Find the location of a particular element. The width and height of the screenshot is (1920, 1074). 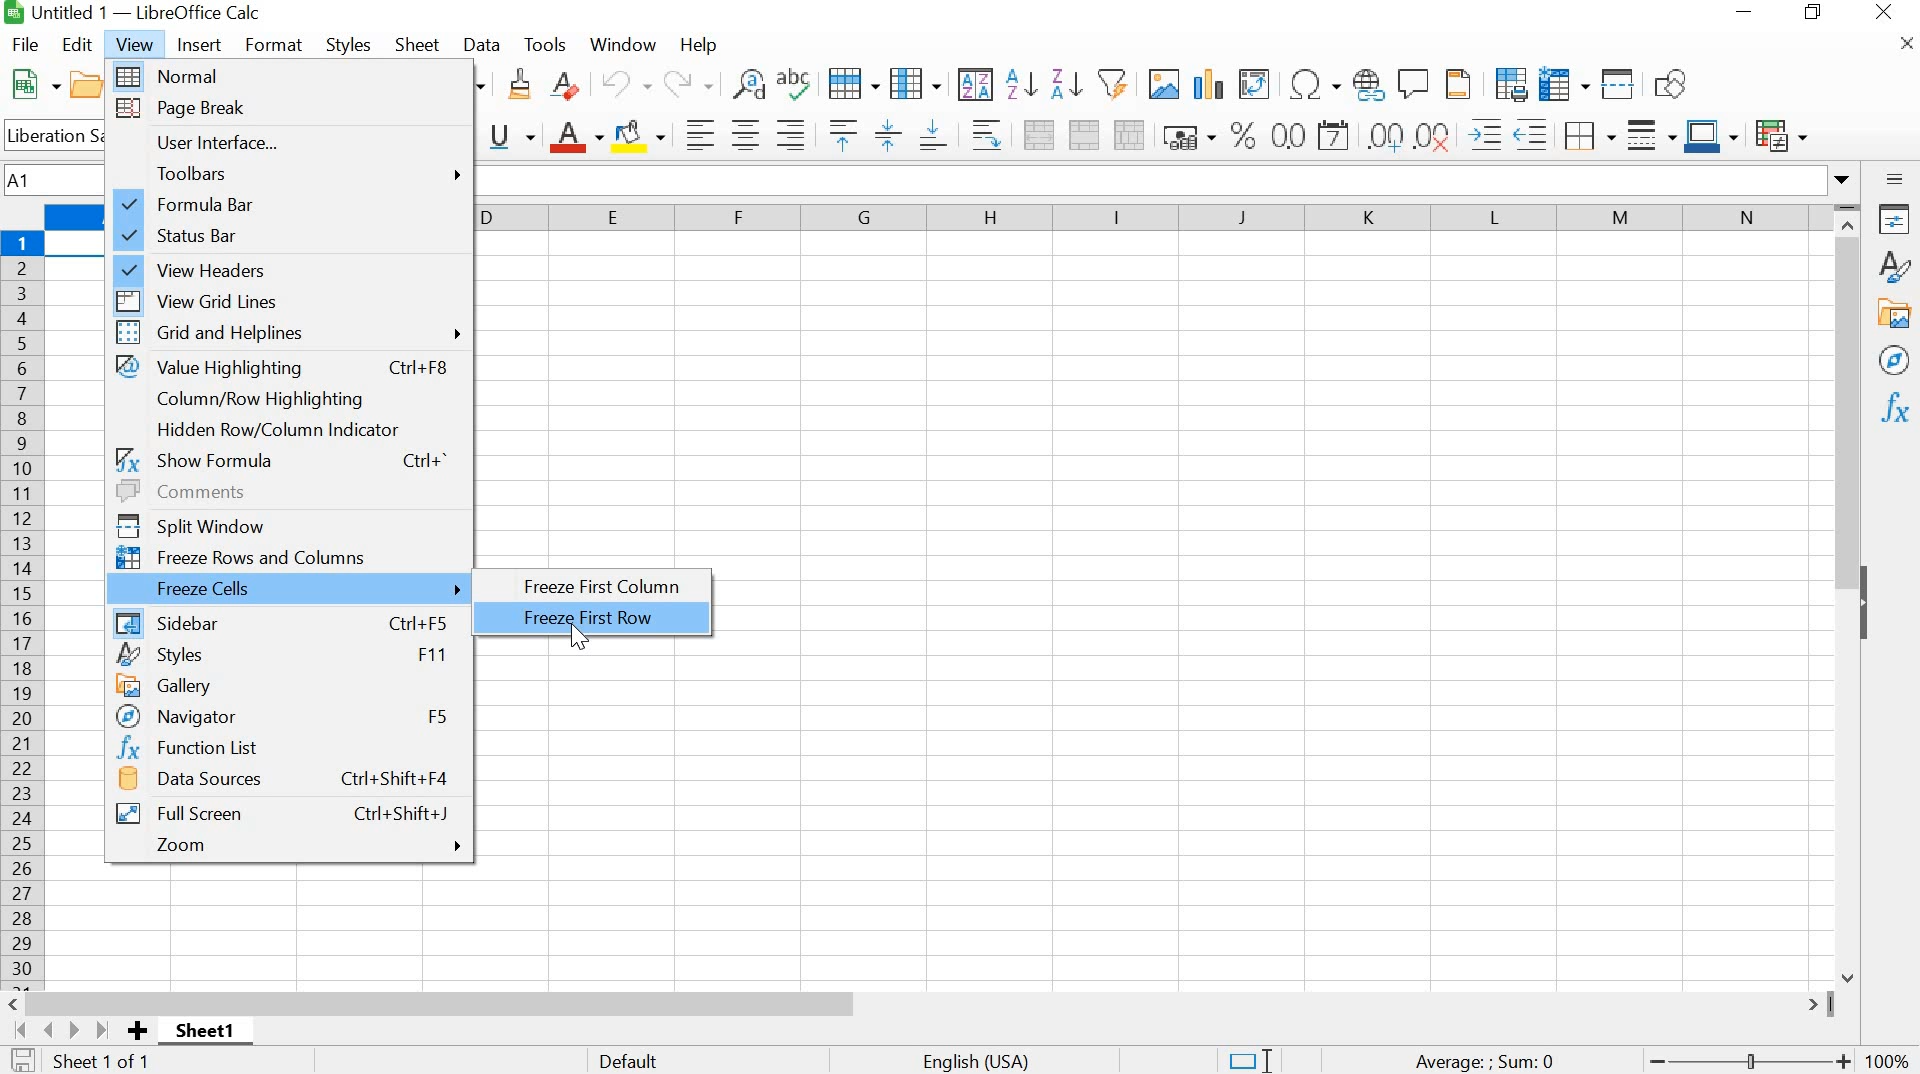

cursor is located at coordinates (579, 641).